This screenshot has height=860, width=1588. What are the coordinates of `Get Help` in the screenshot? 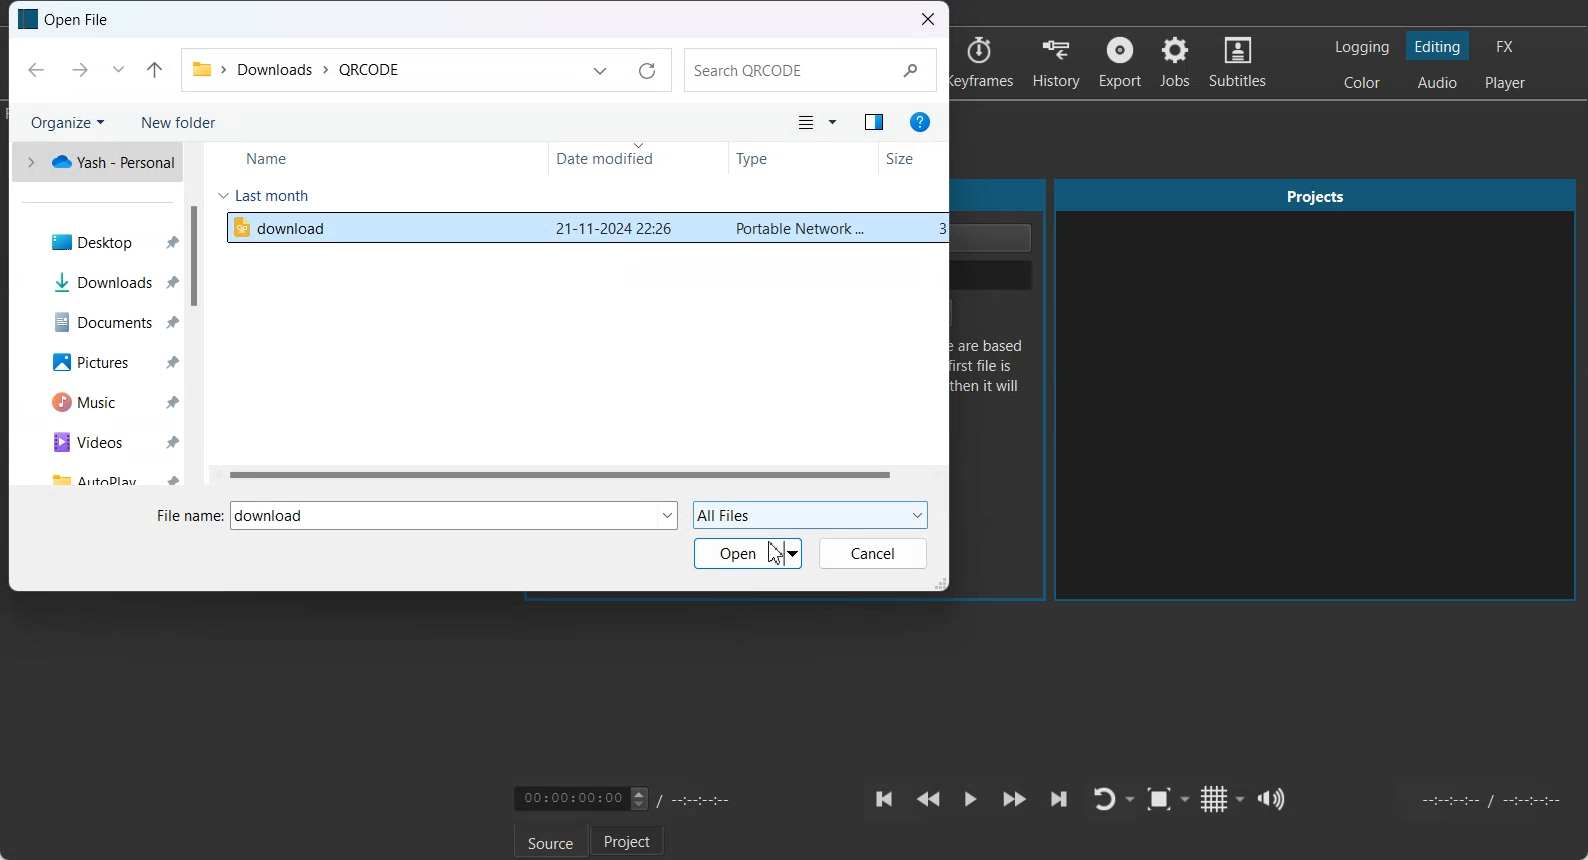 It's located at (921, 122).